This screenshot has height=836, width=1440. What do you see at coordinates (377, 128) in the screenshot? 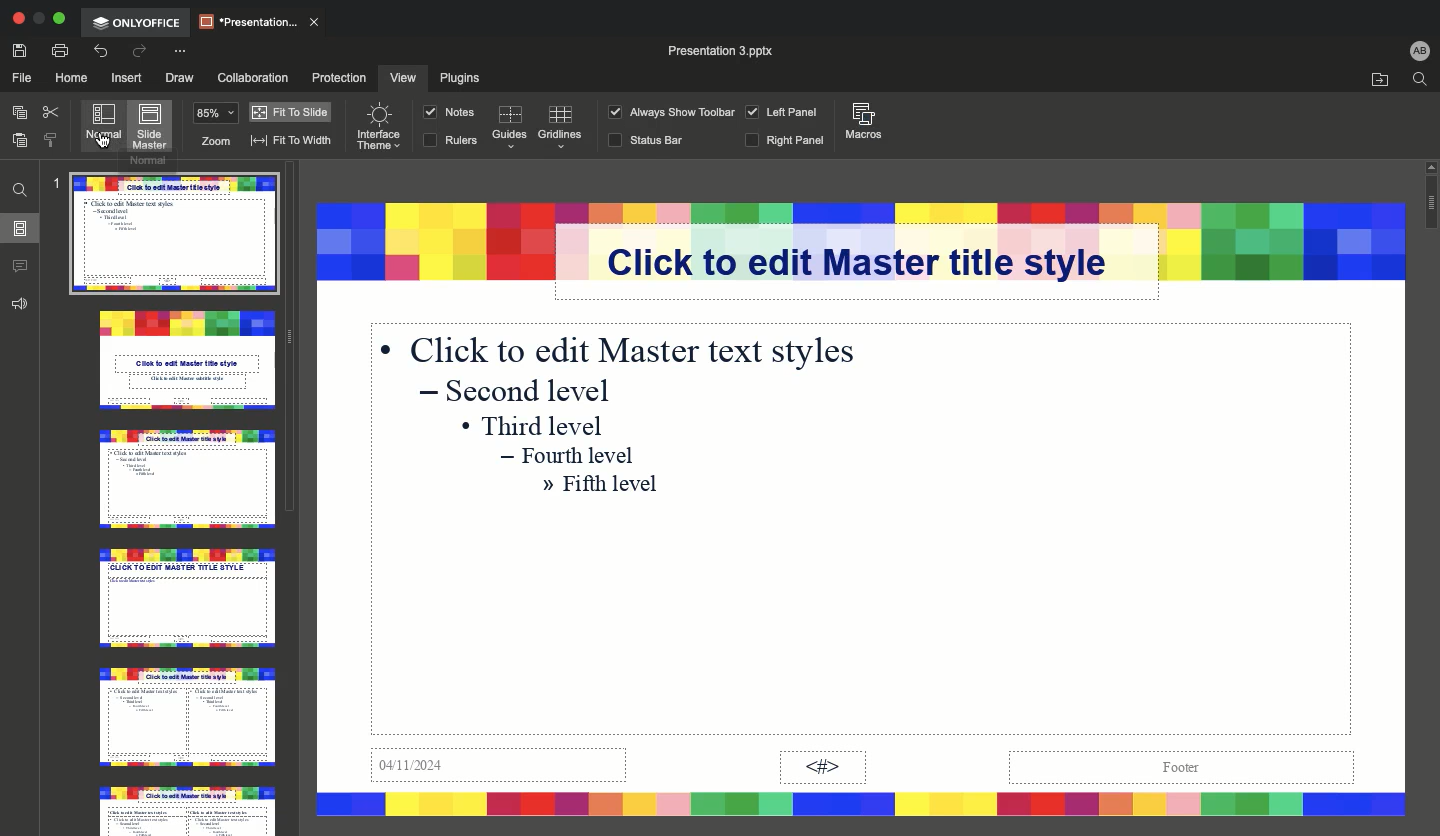
I see `Interface theme` at bounding box center [377, 128].